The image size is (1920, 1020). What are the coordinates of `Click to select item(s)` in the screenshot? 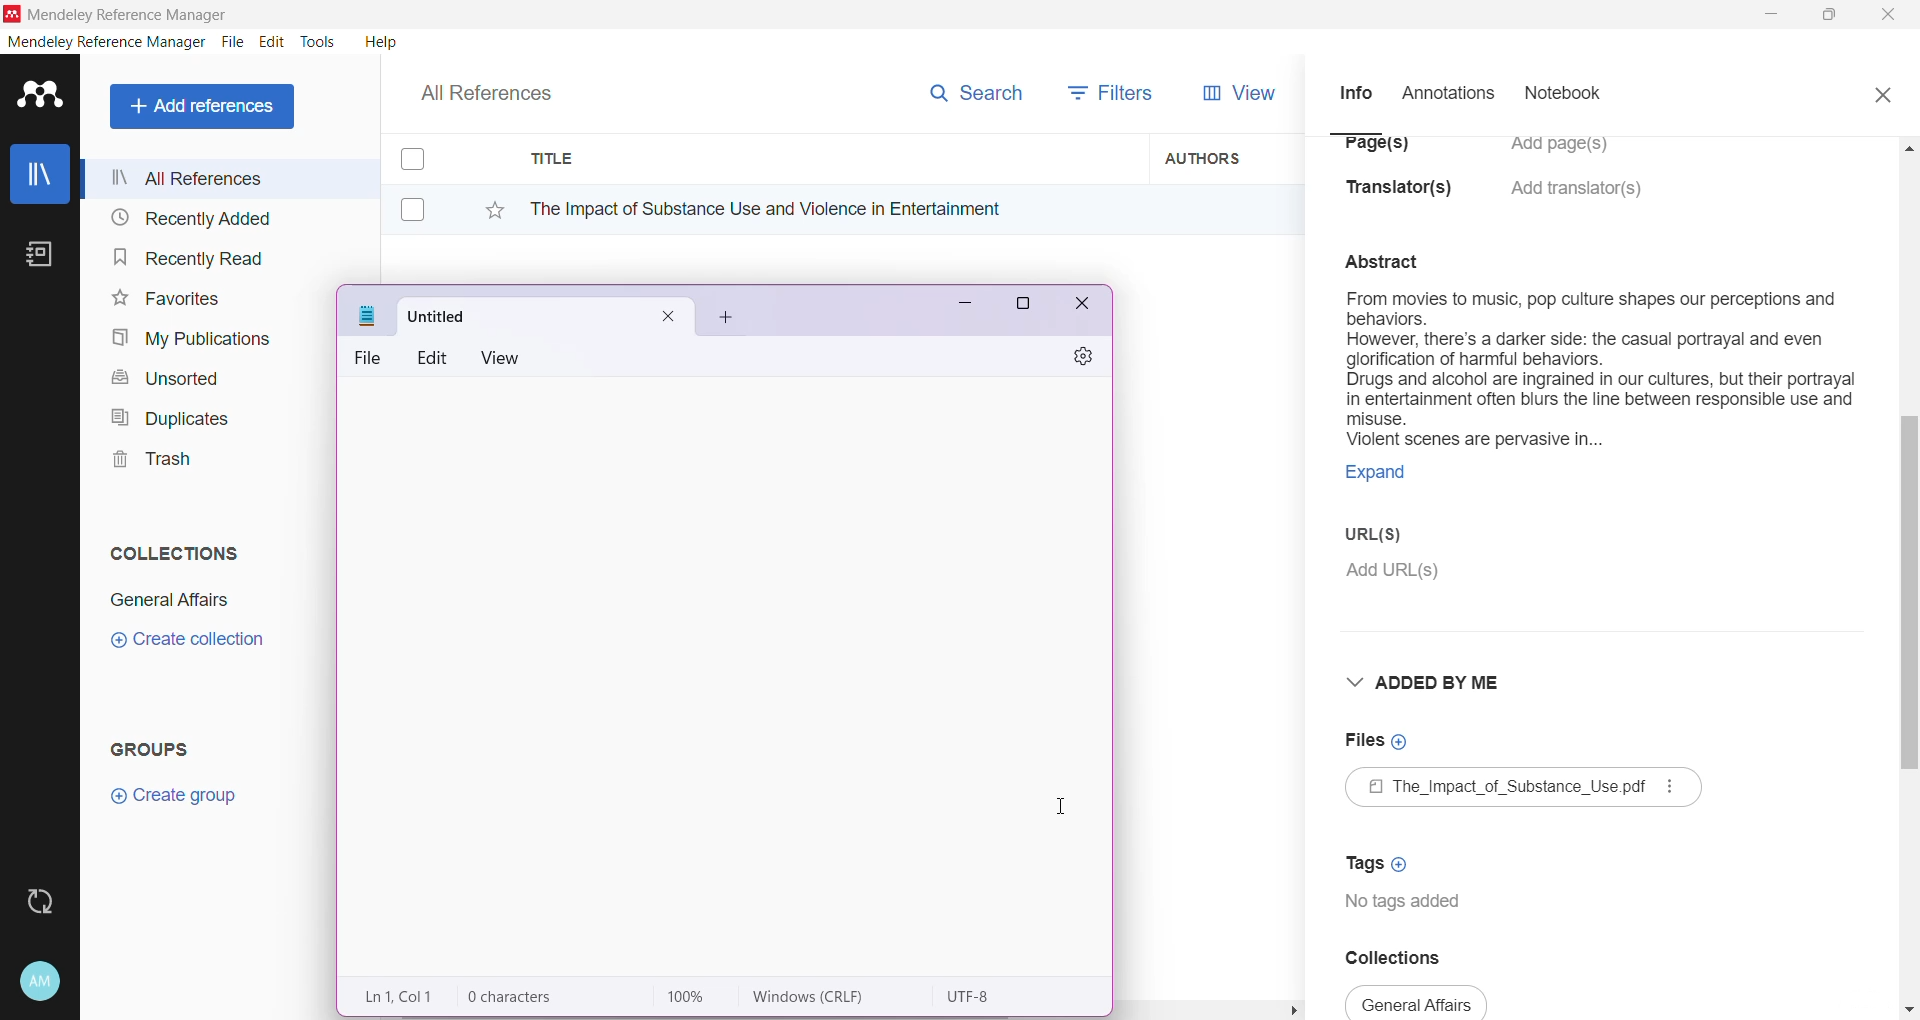 It's located at (423, 183).